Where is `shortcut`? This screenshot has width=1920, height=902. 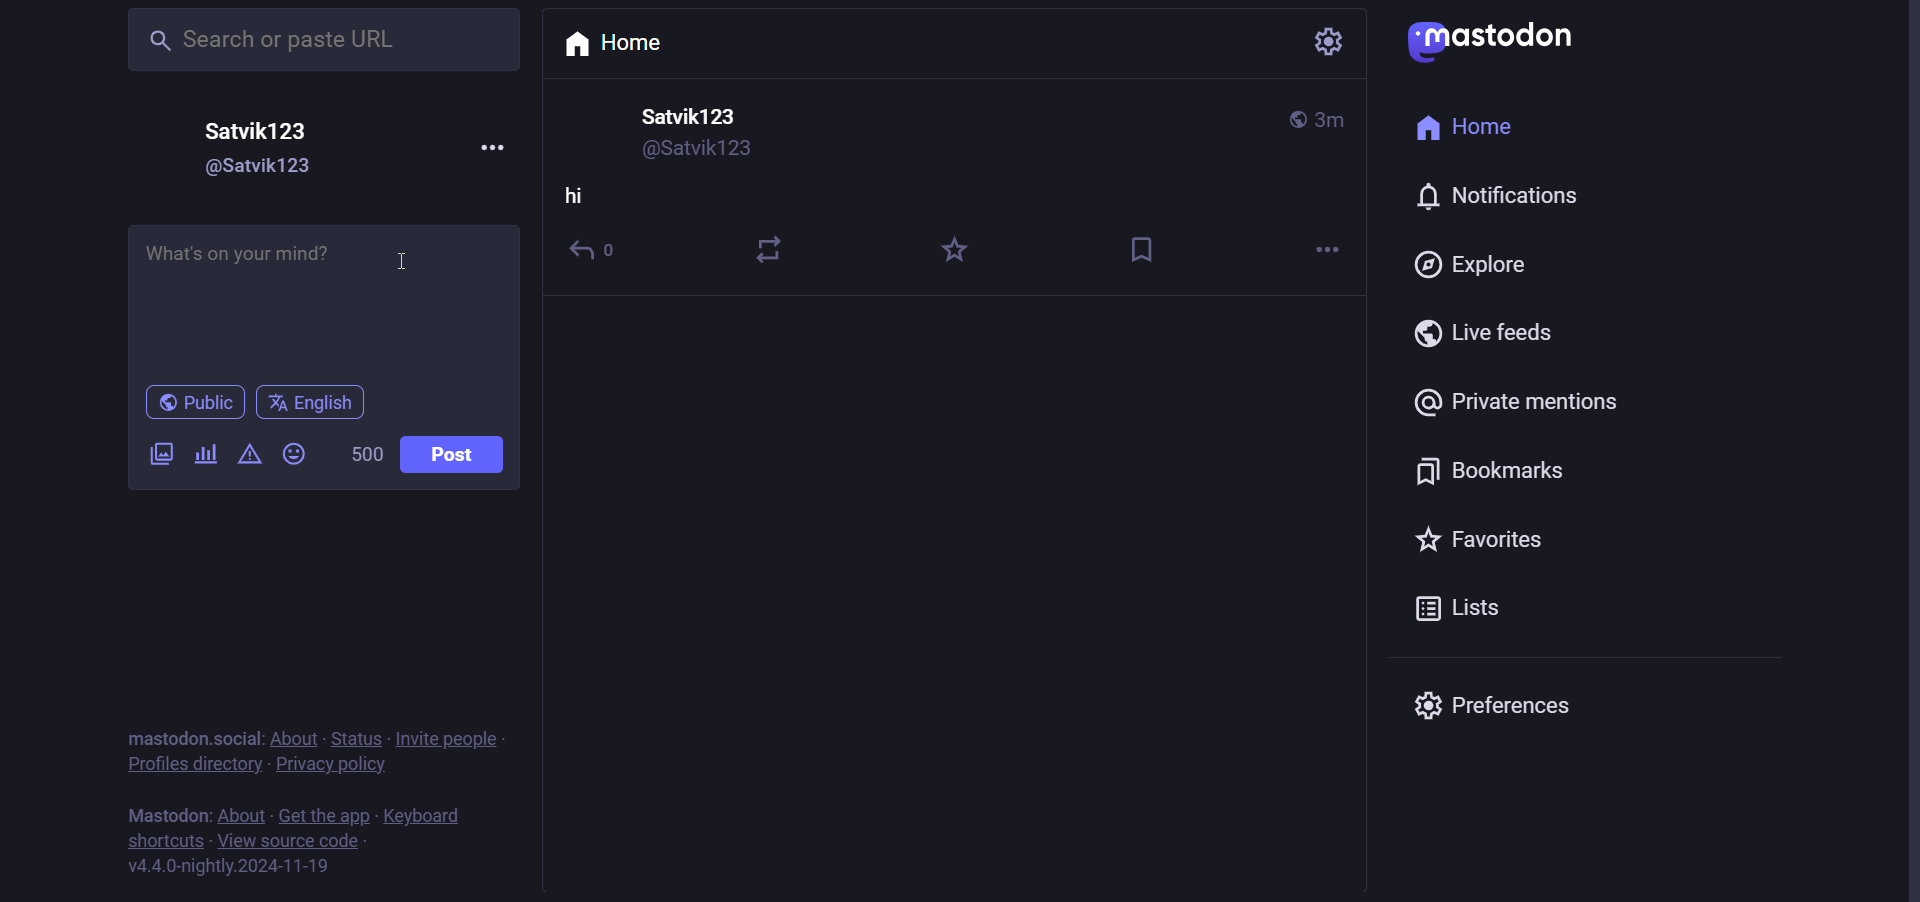 shortcut is located at coordinates (168, 843).